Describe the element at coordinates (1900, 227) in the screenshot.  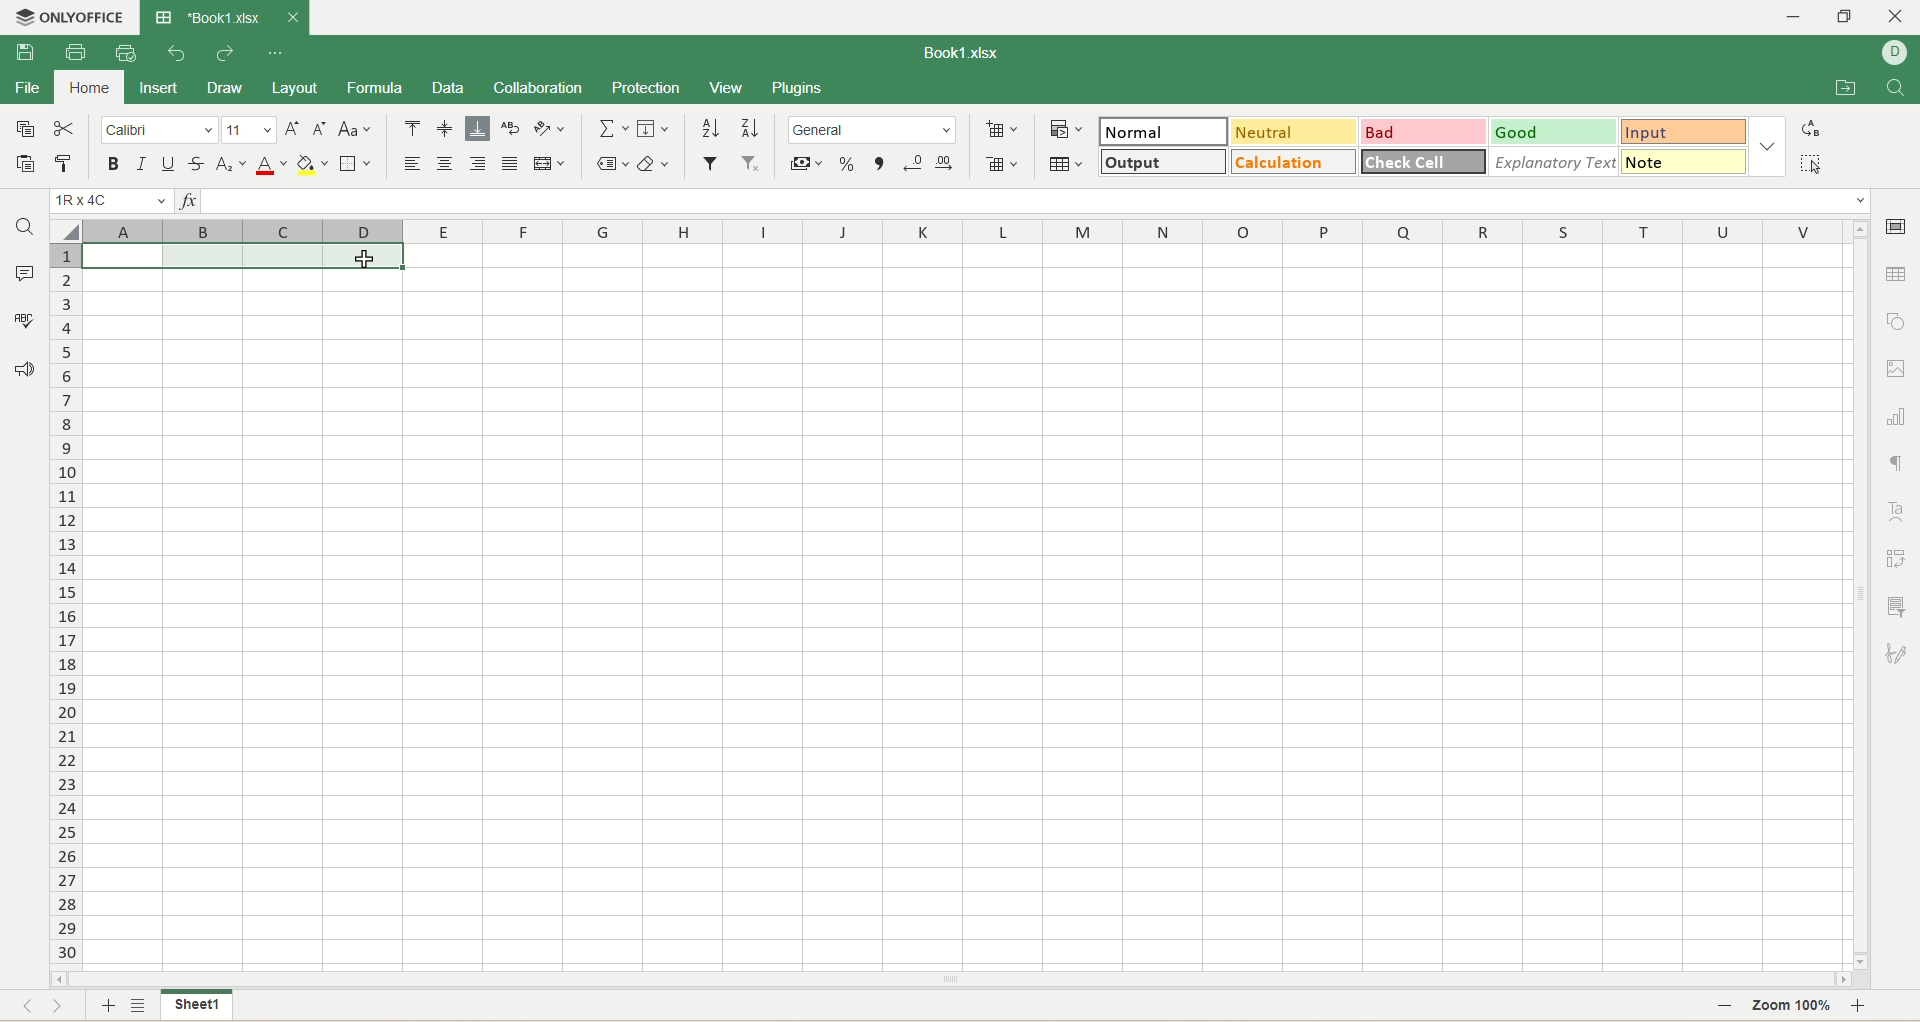
I see `cell settings` at that location.